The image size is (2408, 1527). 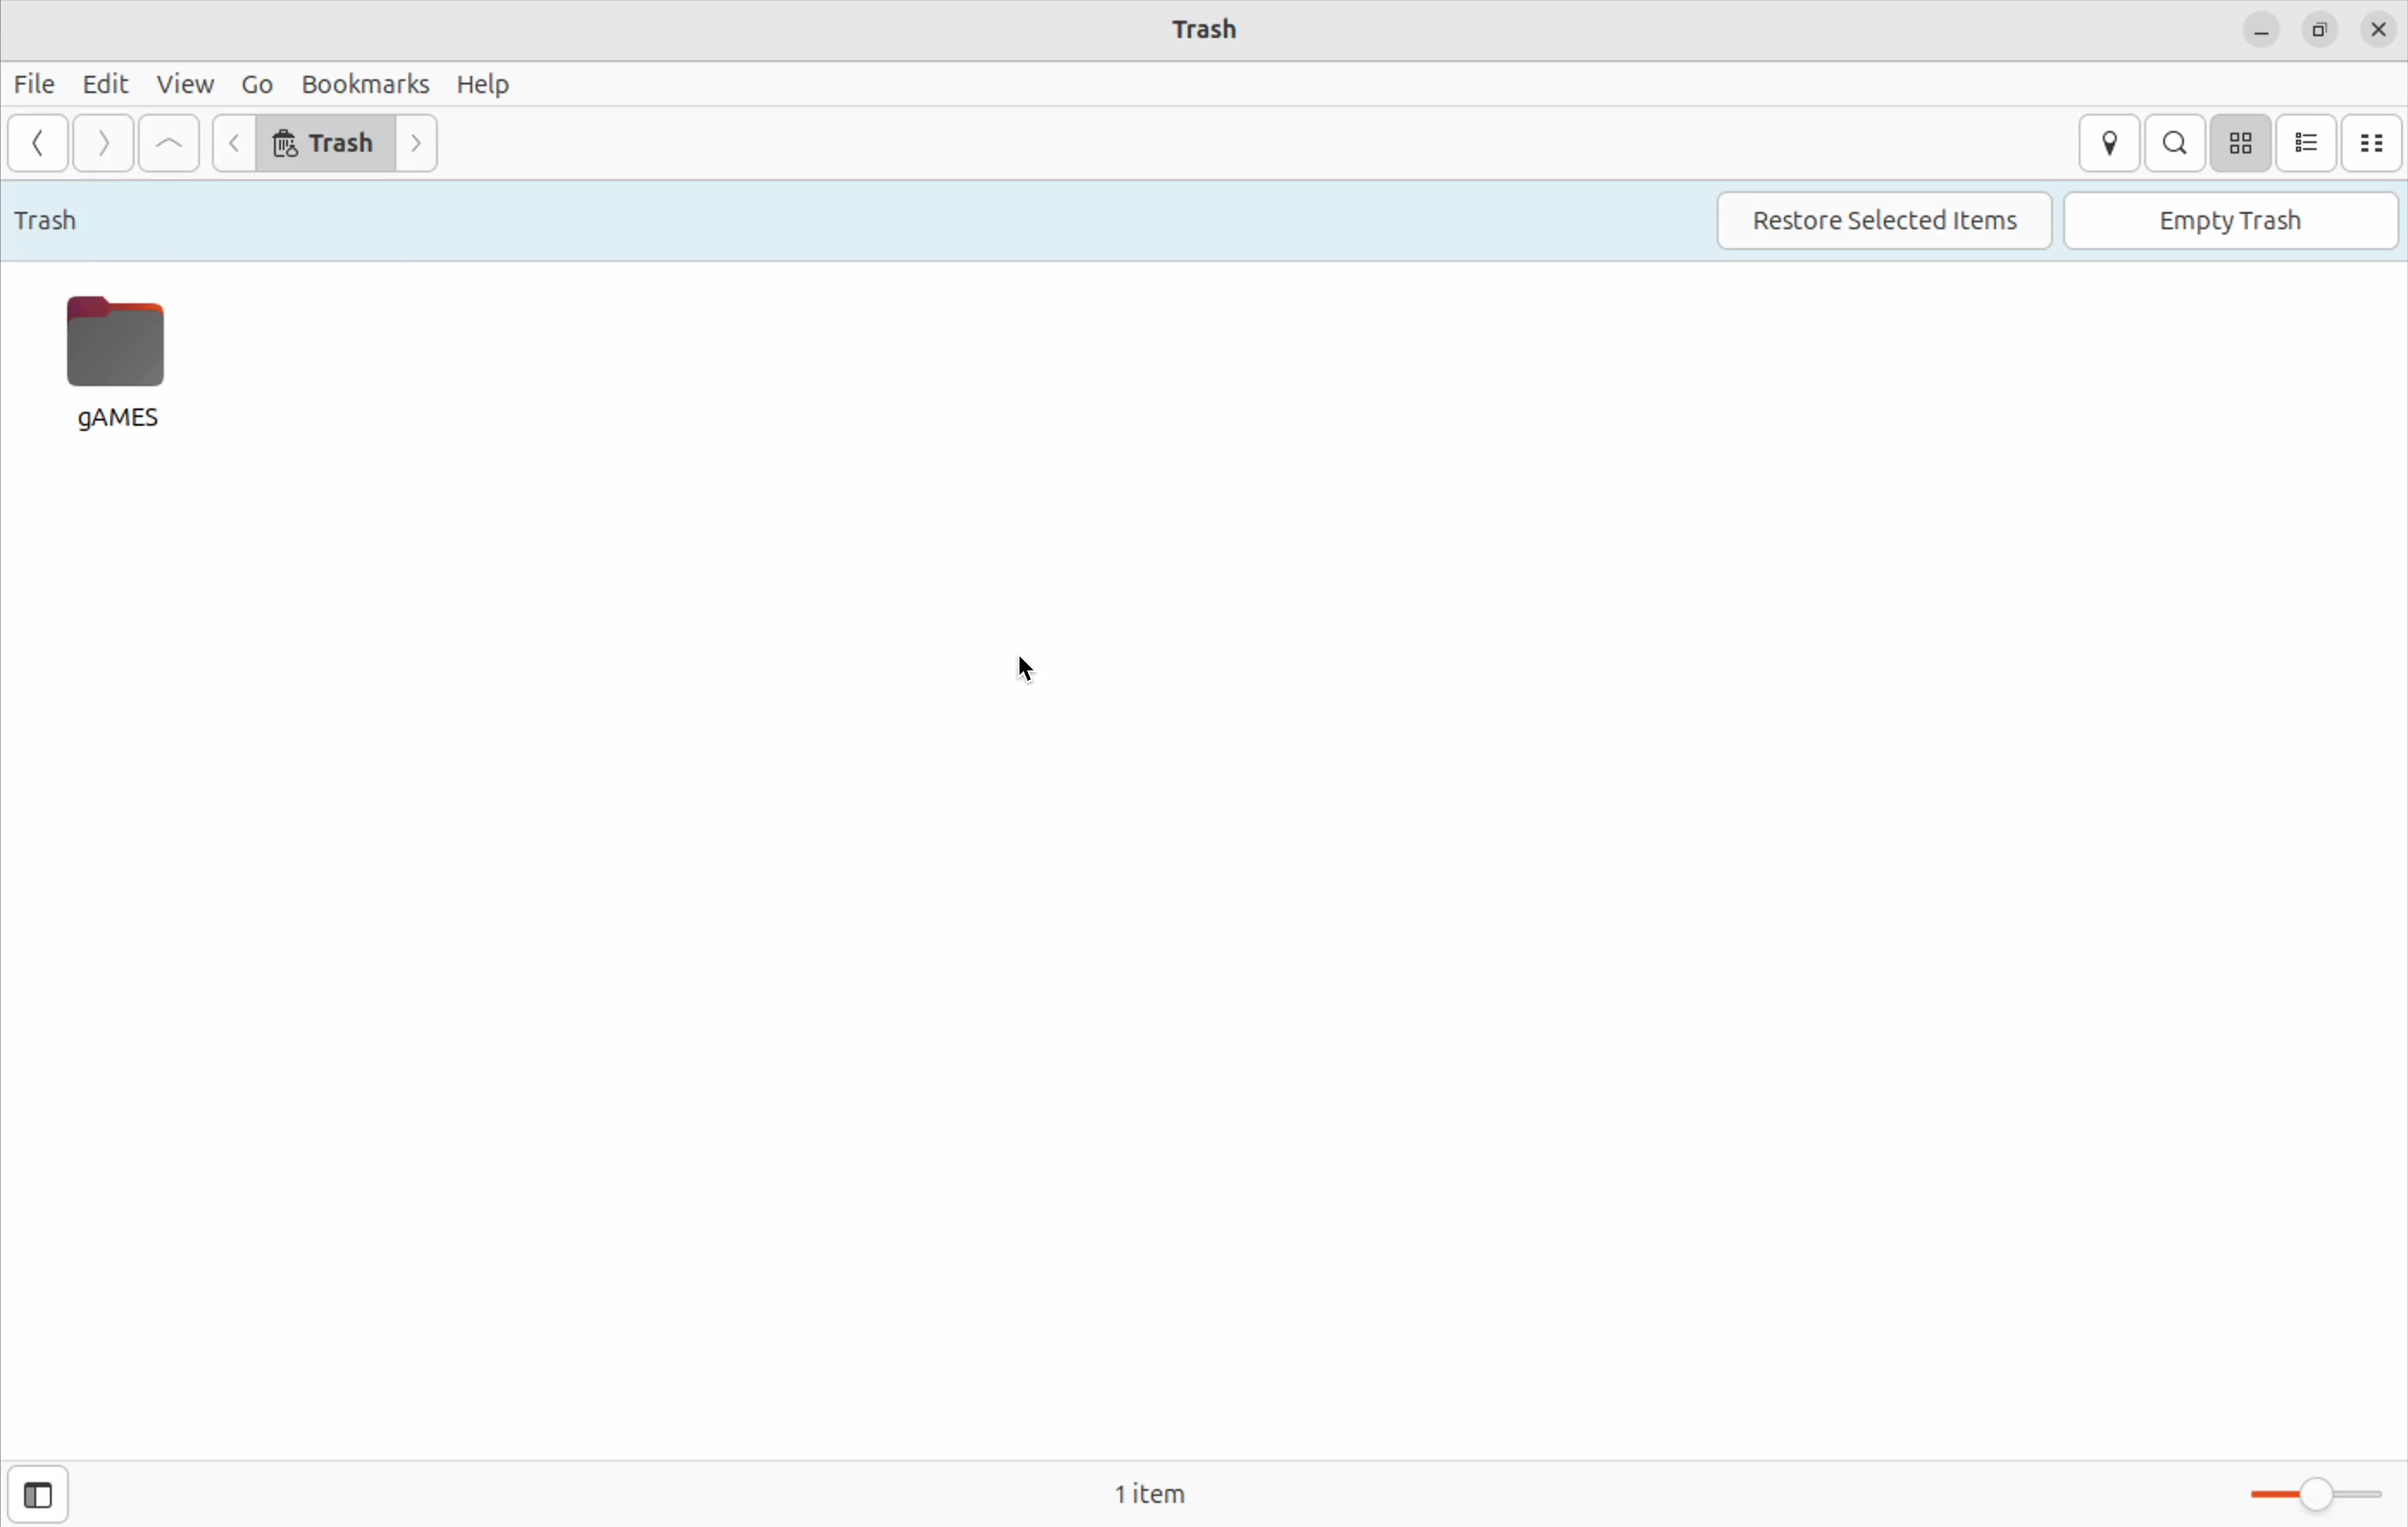 What do you see at coordinates (35, 84) in the screenshot?
I see `files` at bounding box center [35, 84].